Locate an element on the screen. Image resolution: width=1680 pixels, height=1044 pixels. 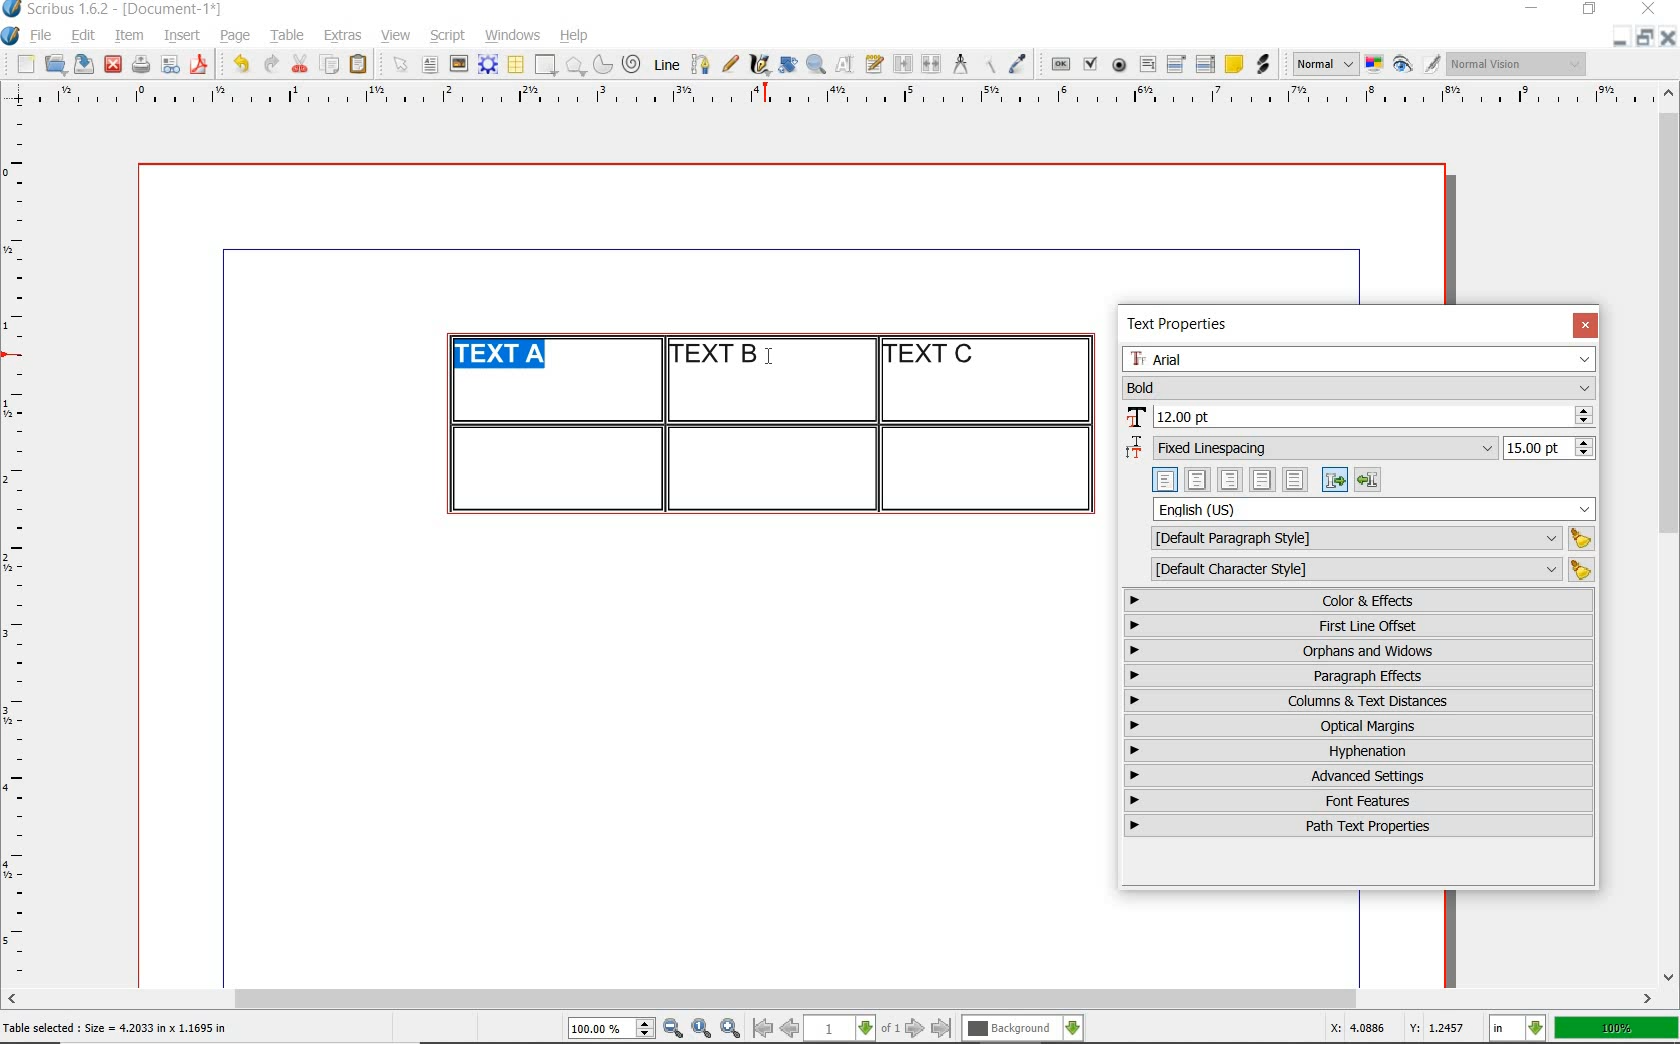
optical margins is located at coordinates (1360, 726).